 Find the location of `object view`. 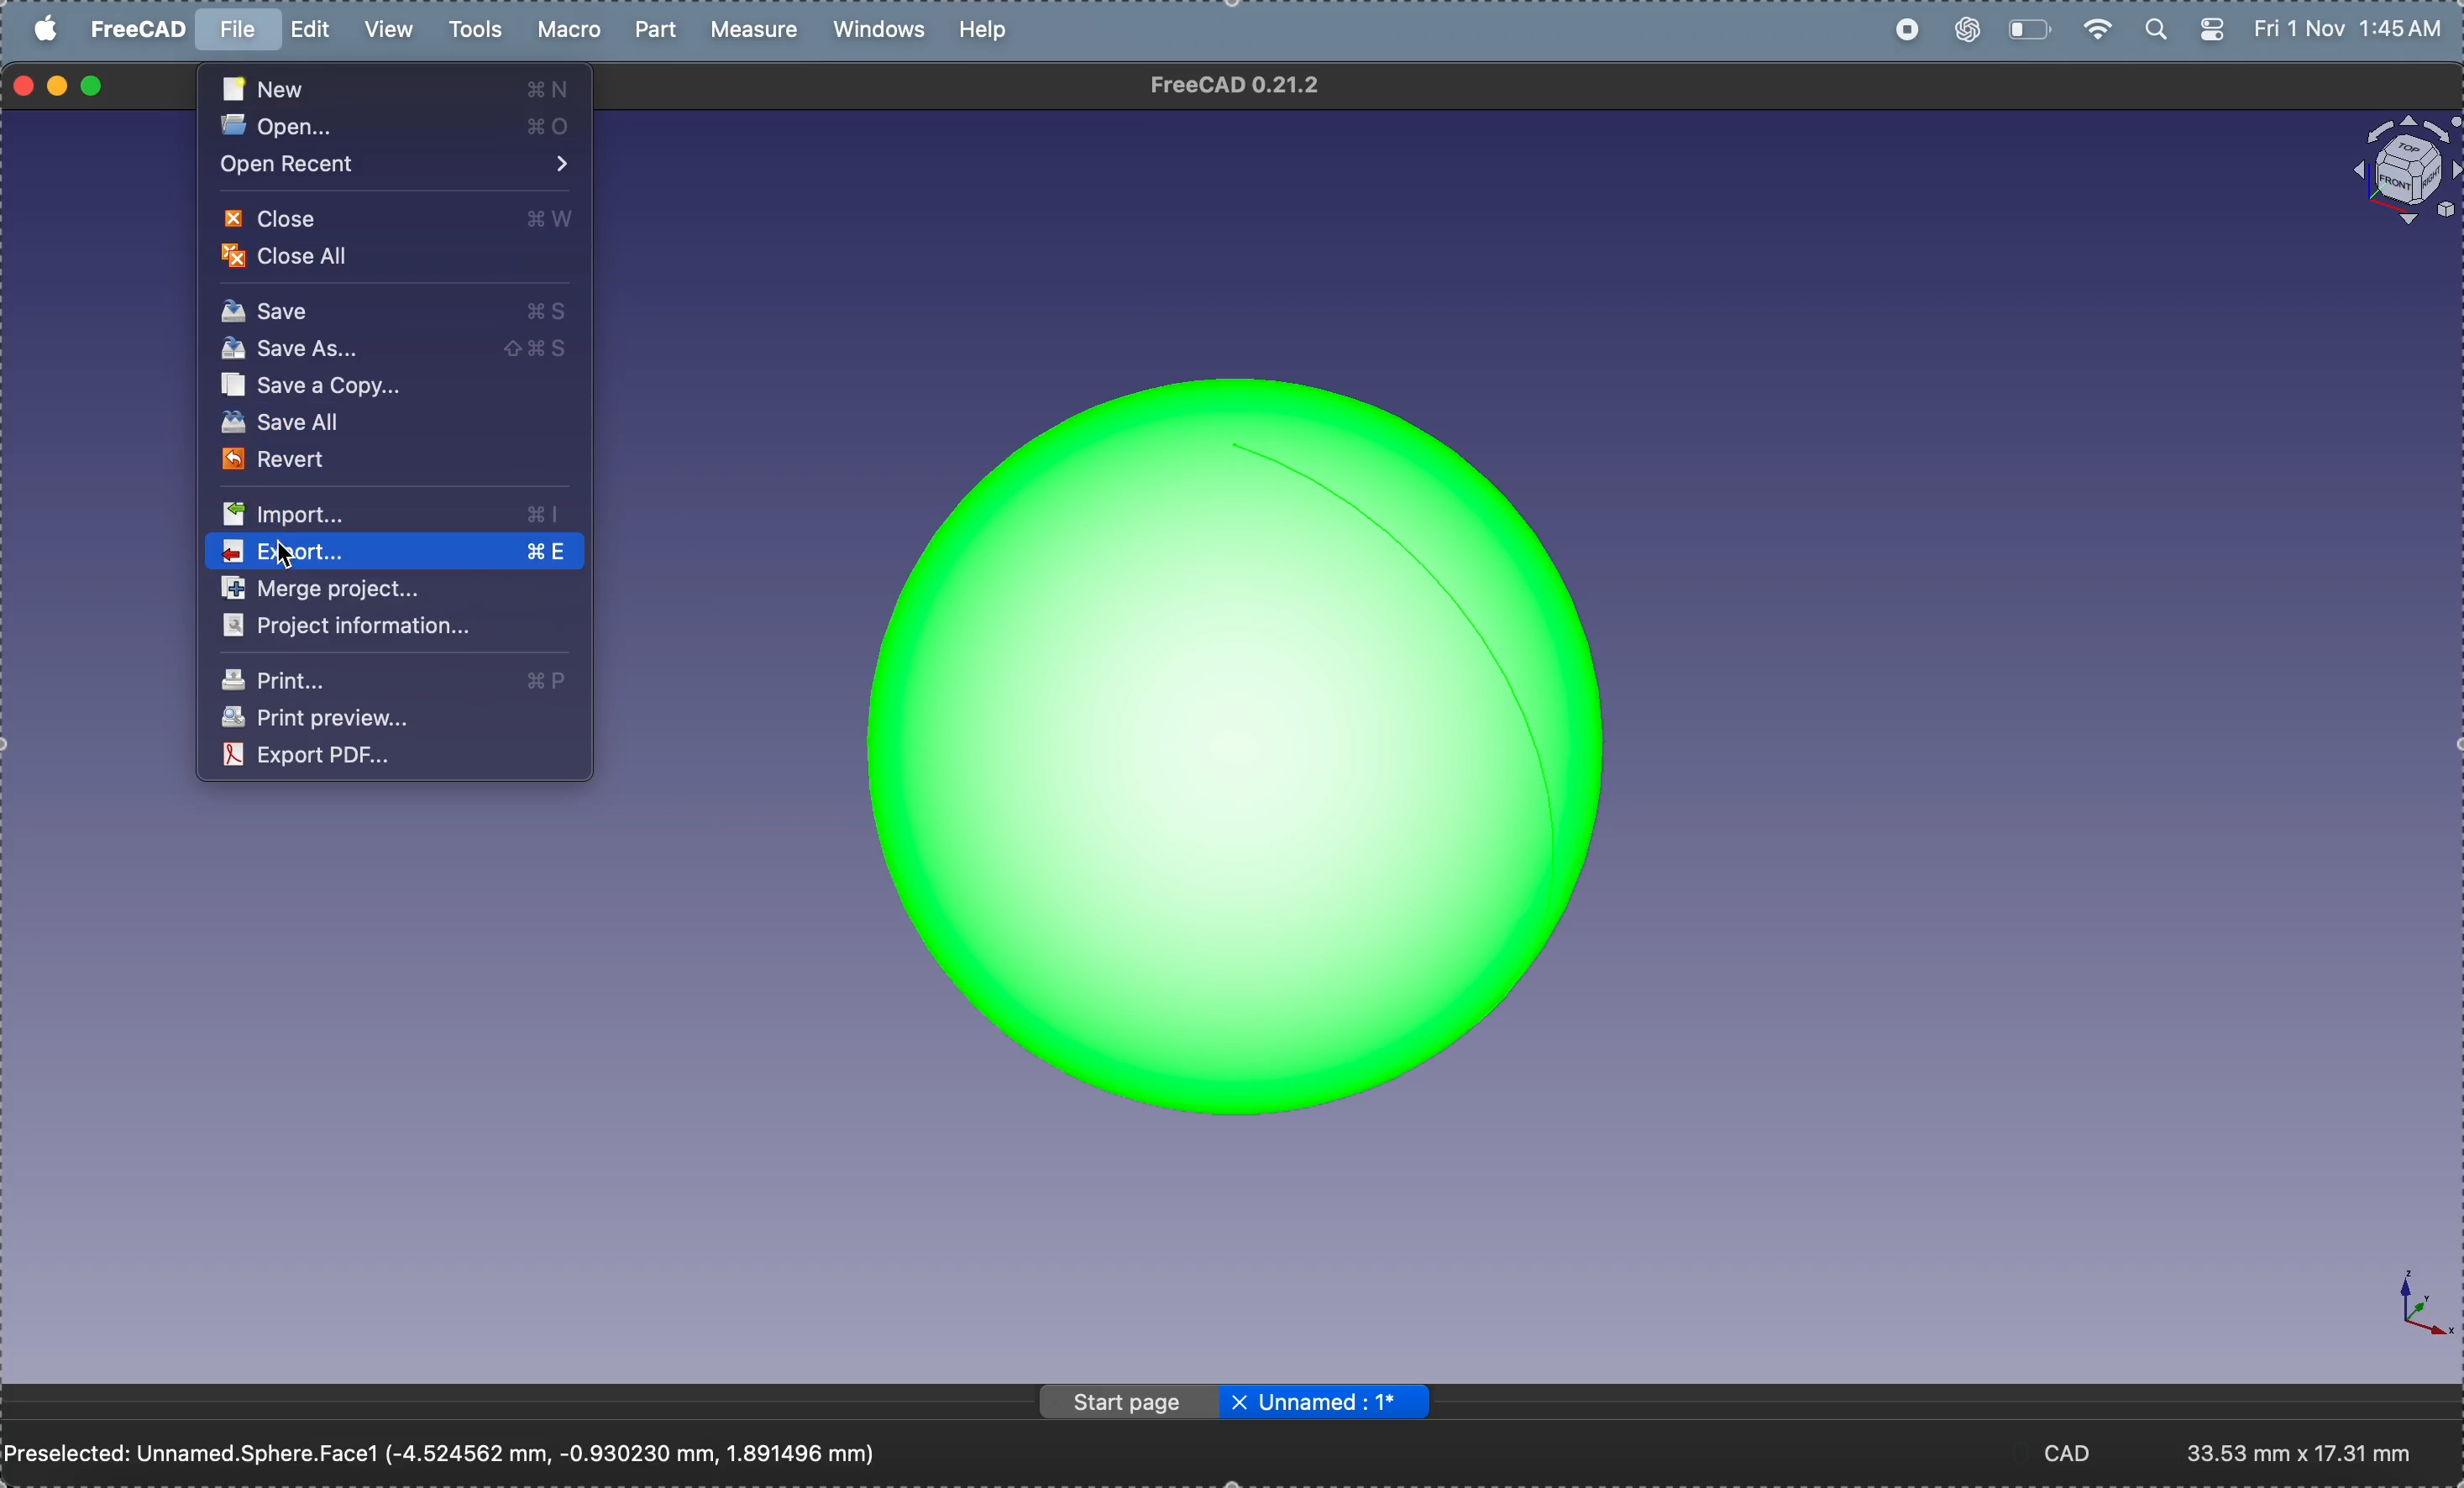

object view is located at coordinates (2392, 173).